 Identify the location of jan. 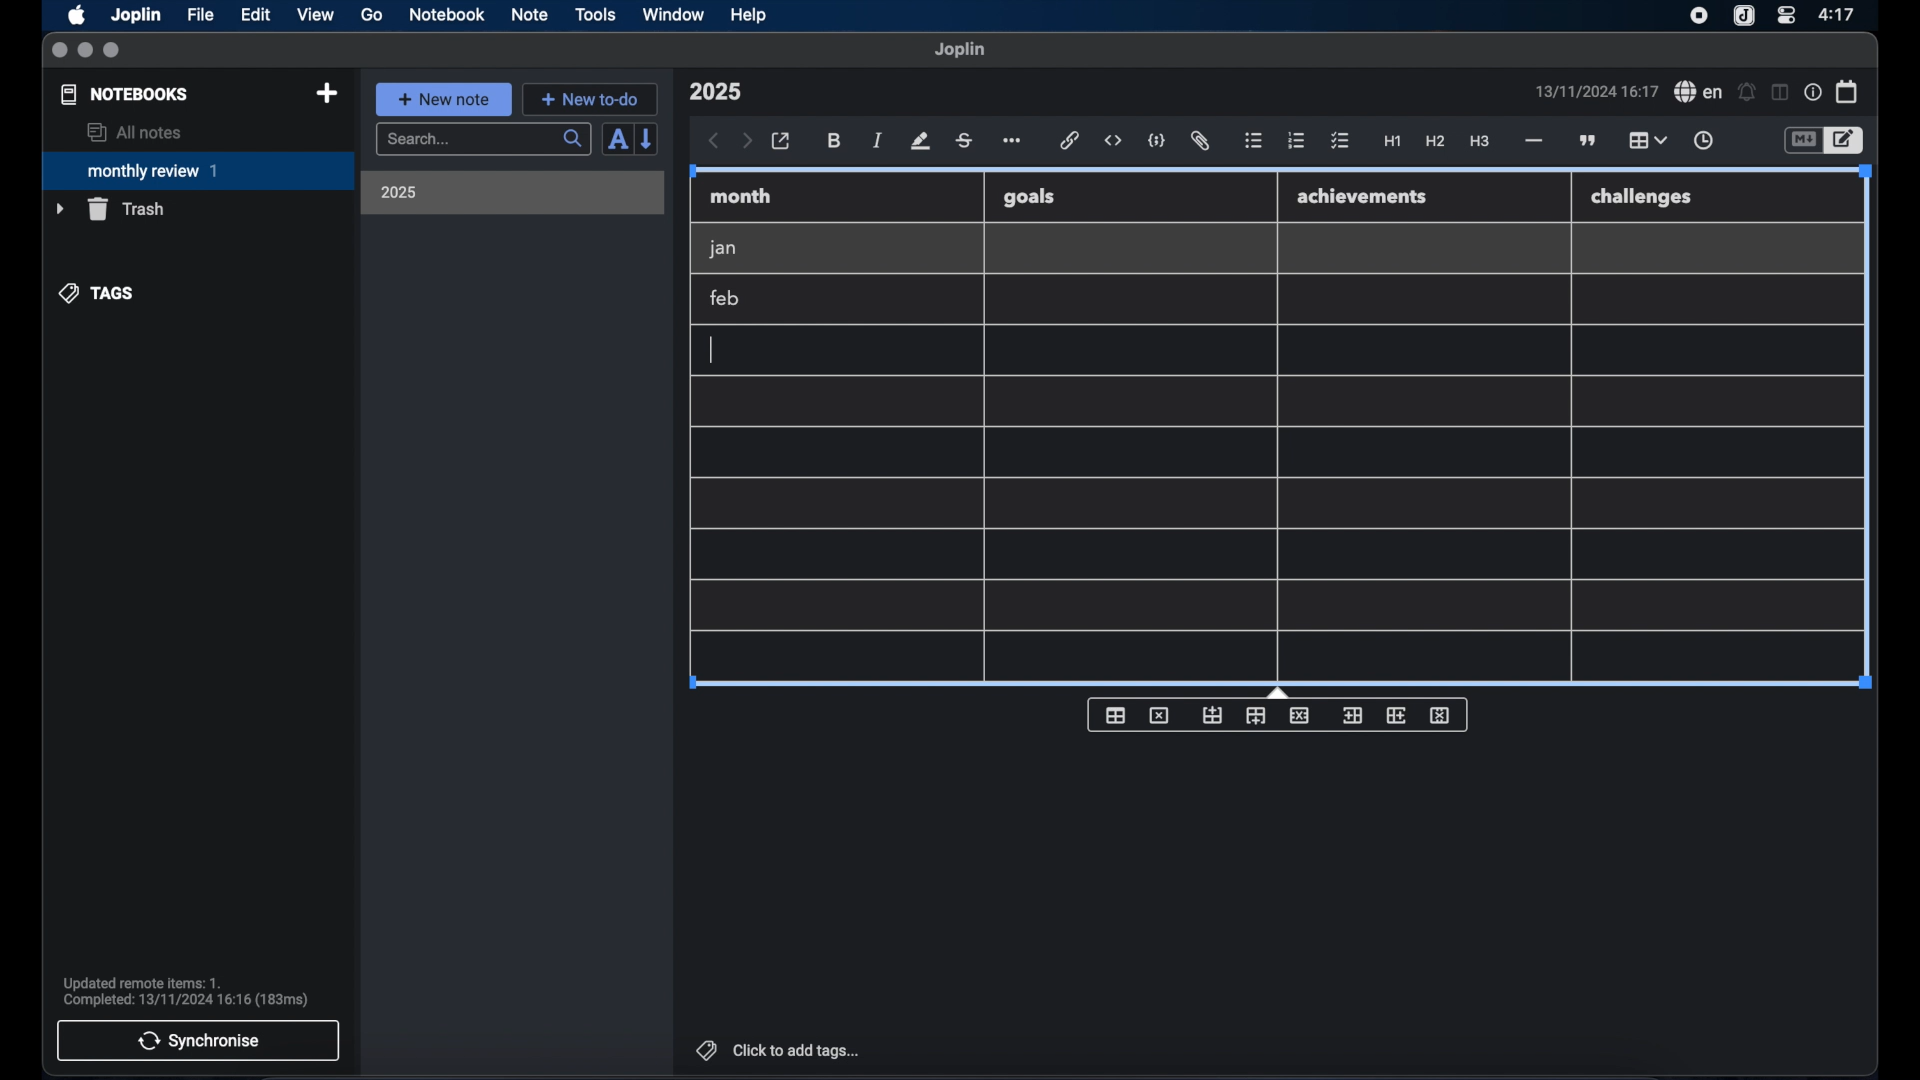
(723, 249).